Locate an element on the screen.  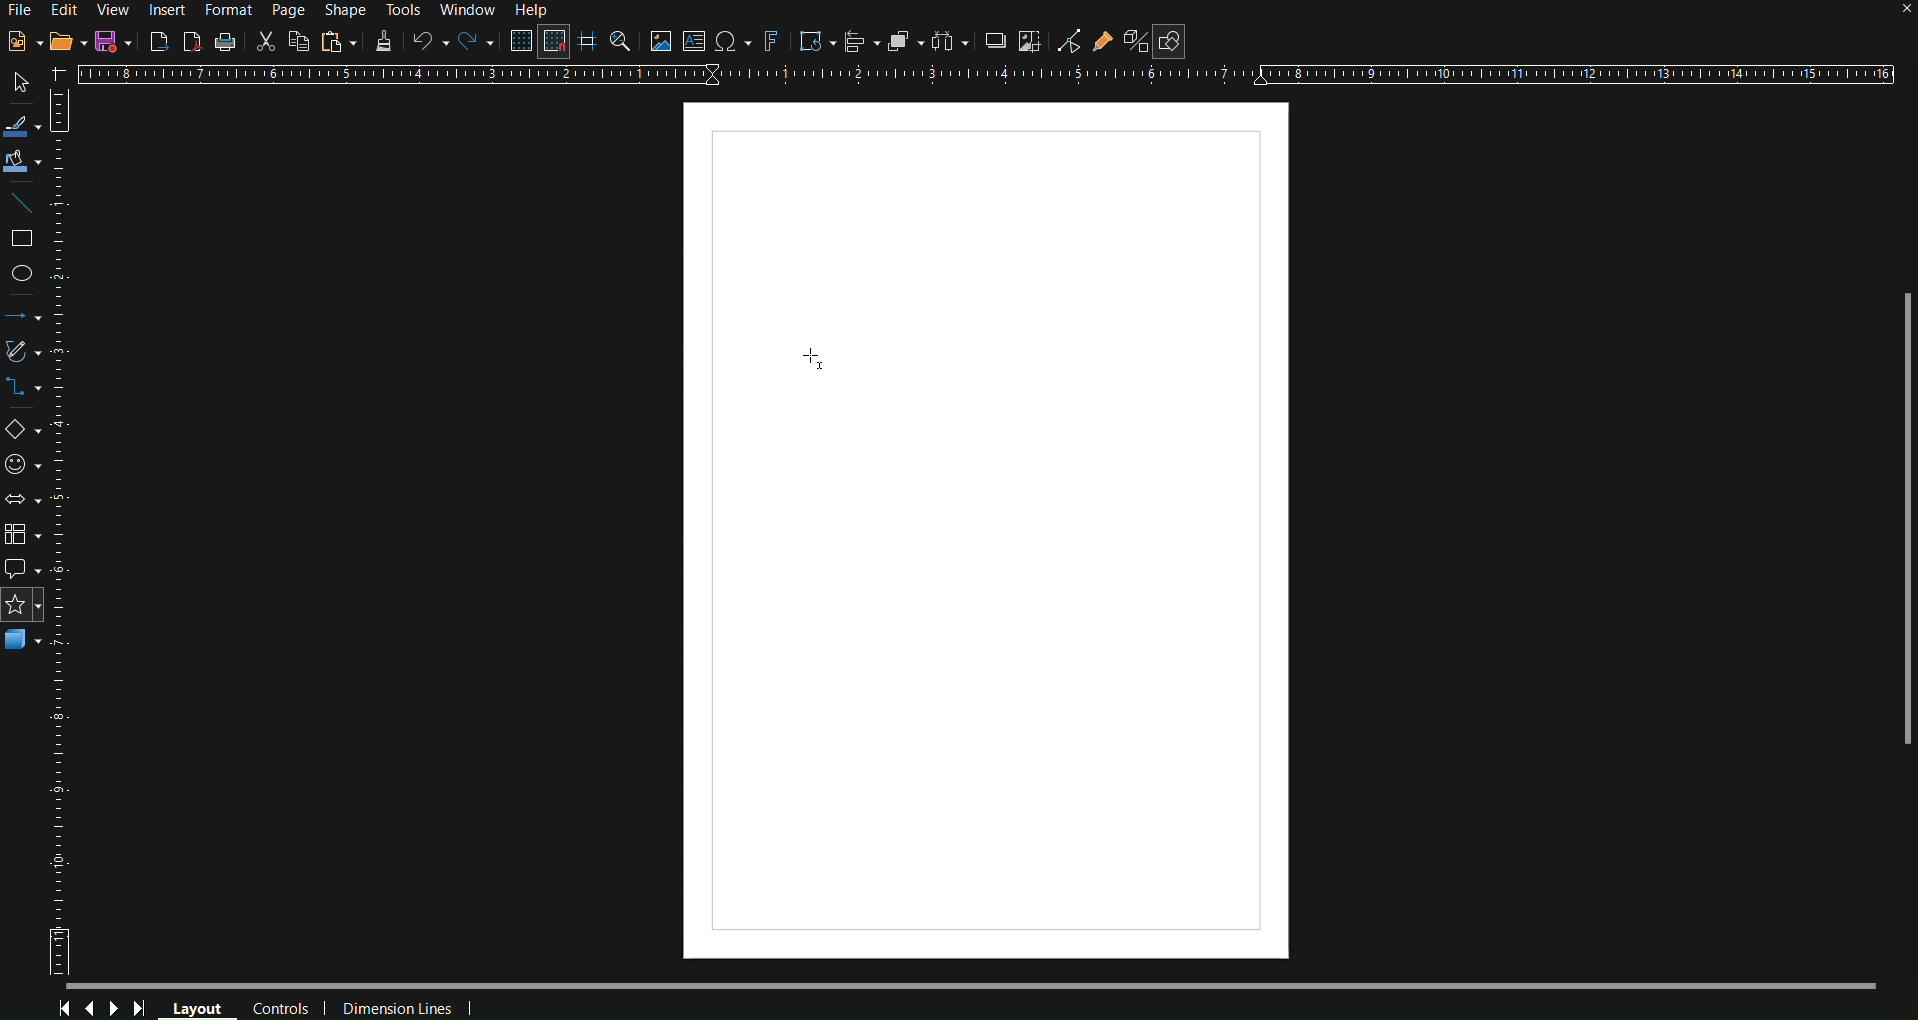
Canvas is located at coordinates (985, 530).